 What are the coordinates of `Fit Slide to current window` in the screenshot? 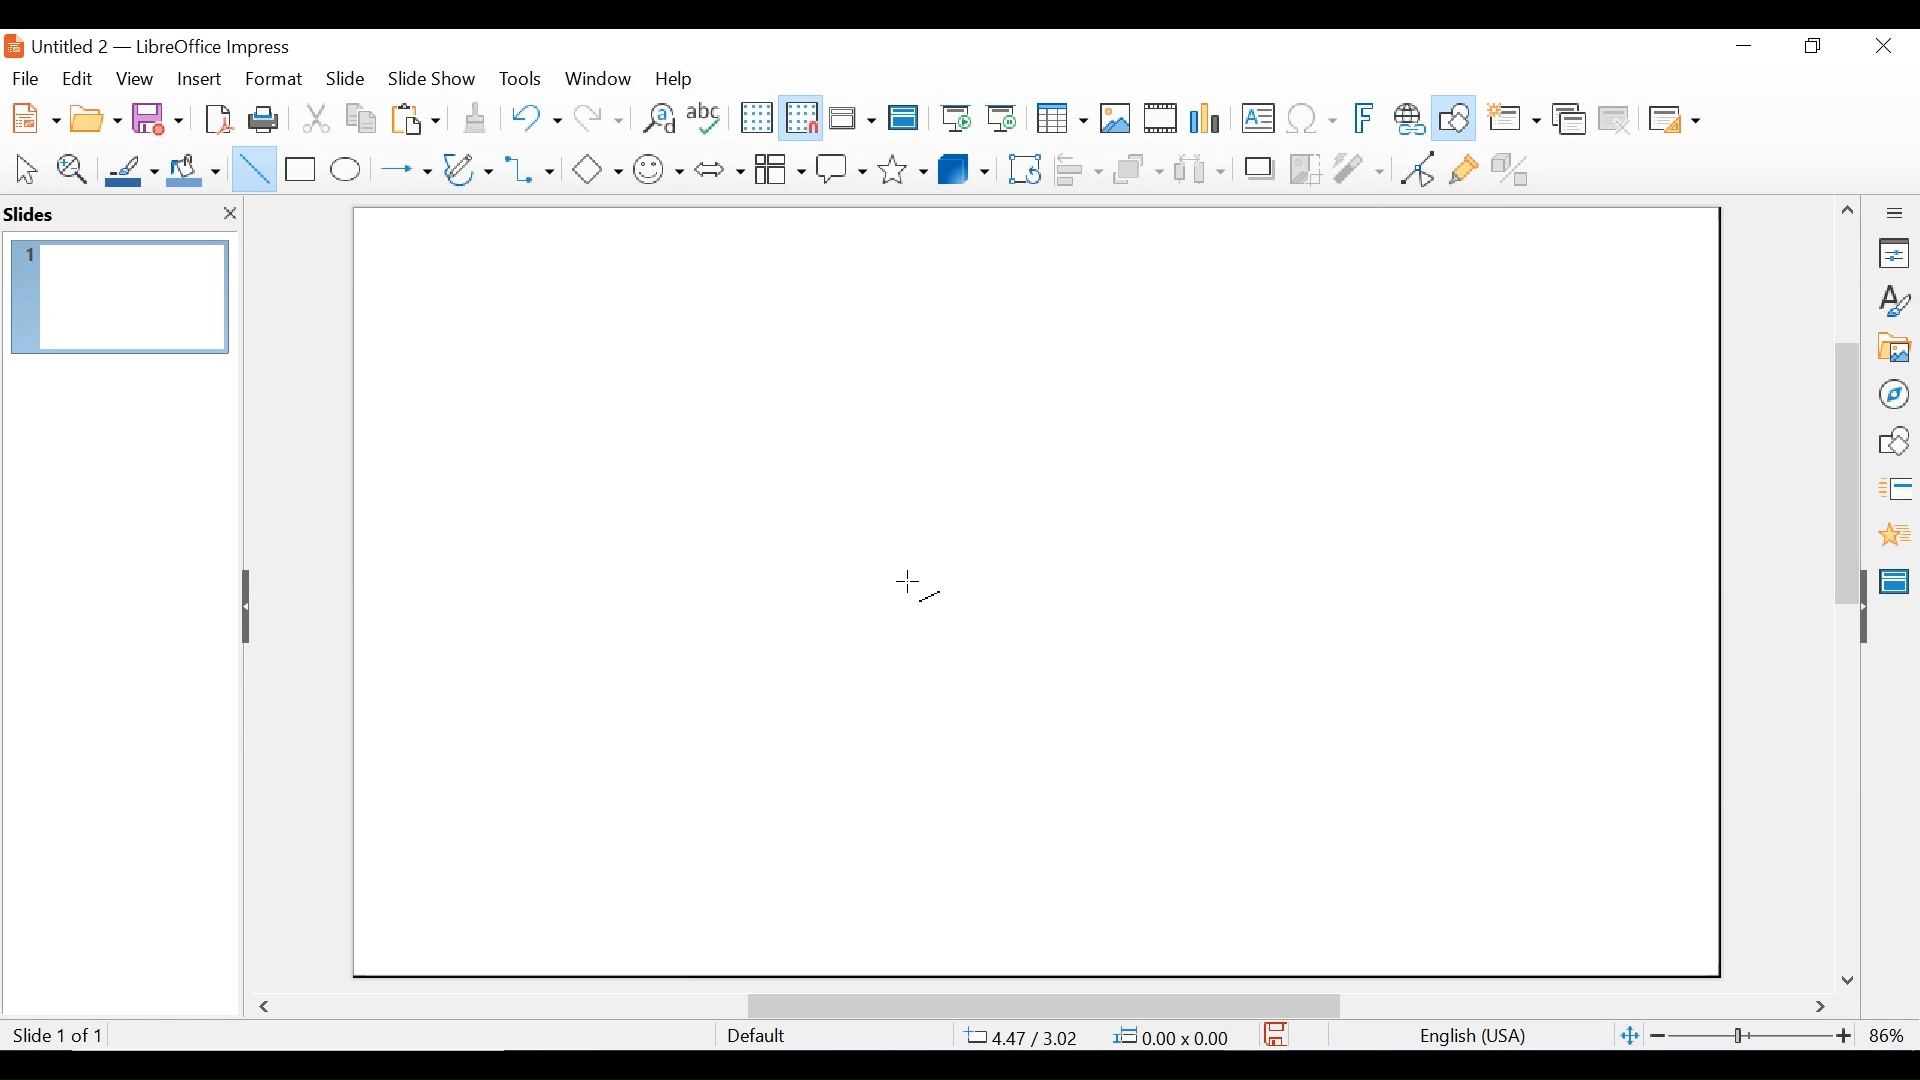 It's located at (1630, 1036).